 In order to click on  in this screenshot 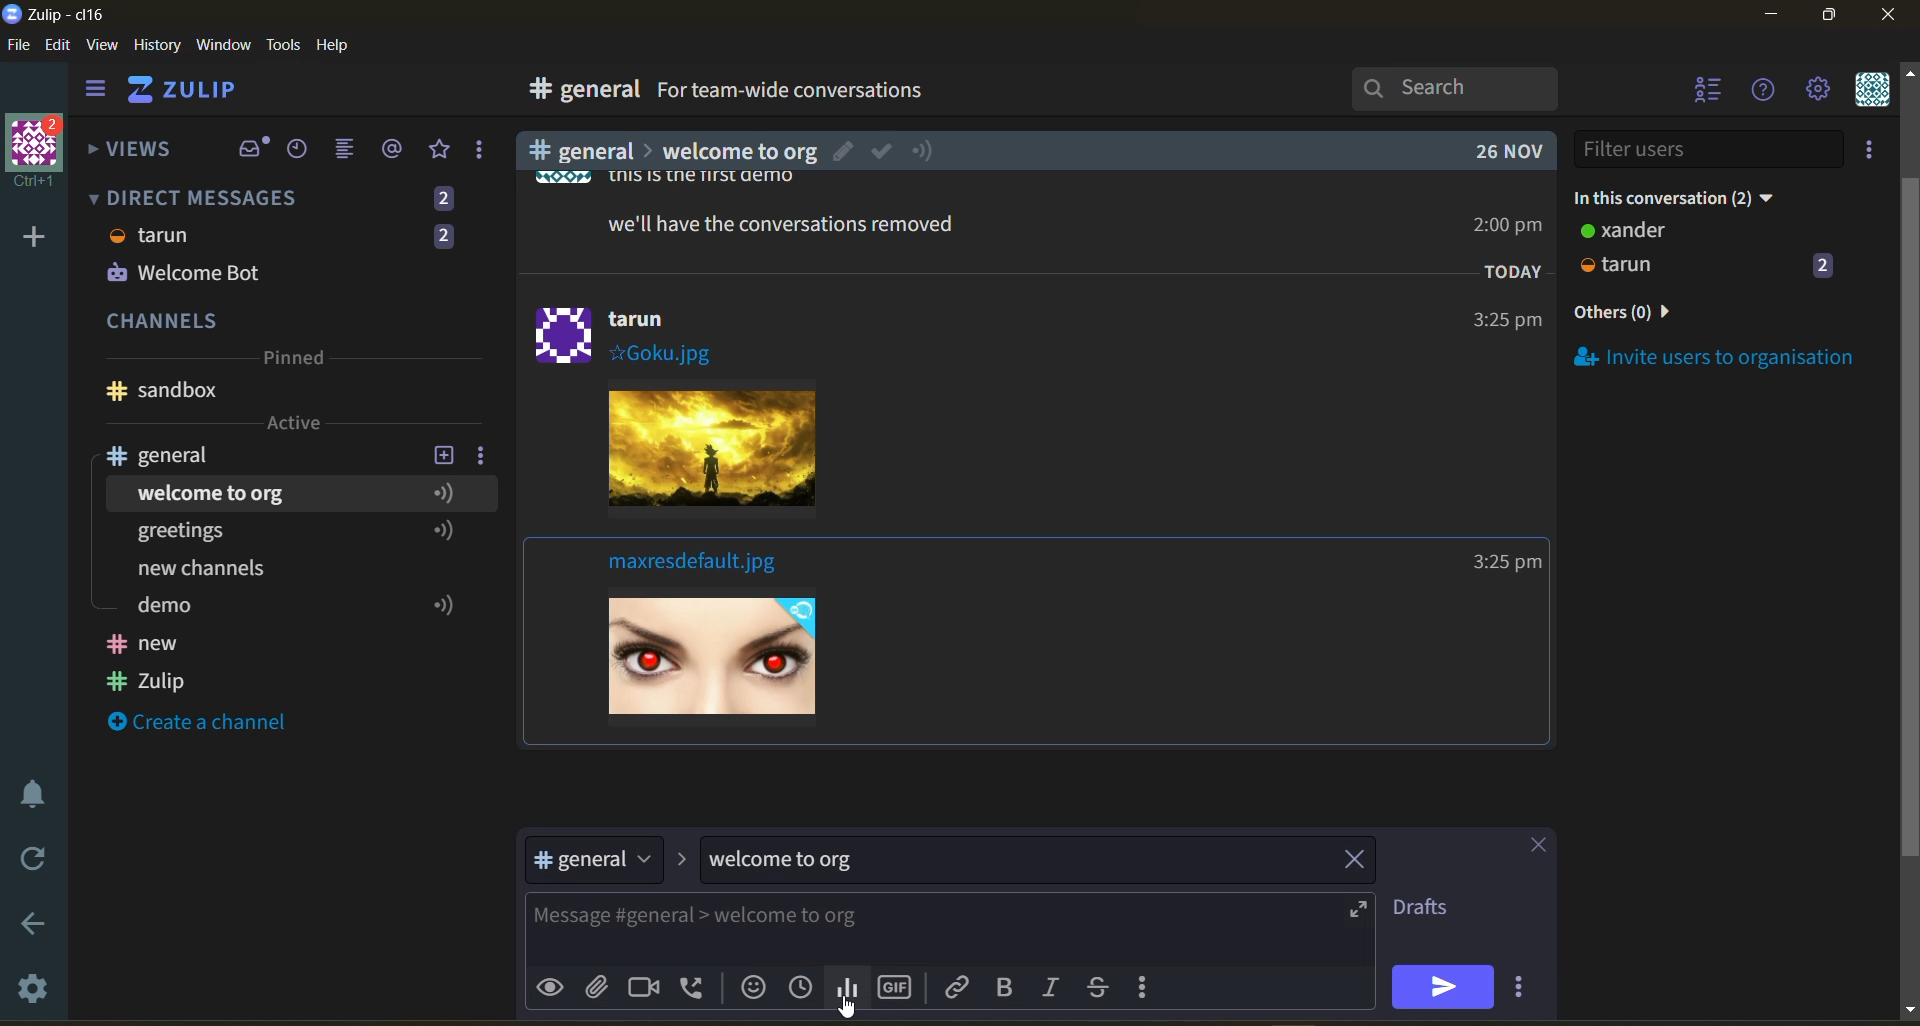, I will do `click(697, 565)`.